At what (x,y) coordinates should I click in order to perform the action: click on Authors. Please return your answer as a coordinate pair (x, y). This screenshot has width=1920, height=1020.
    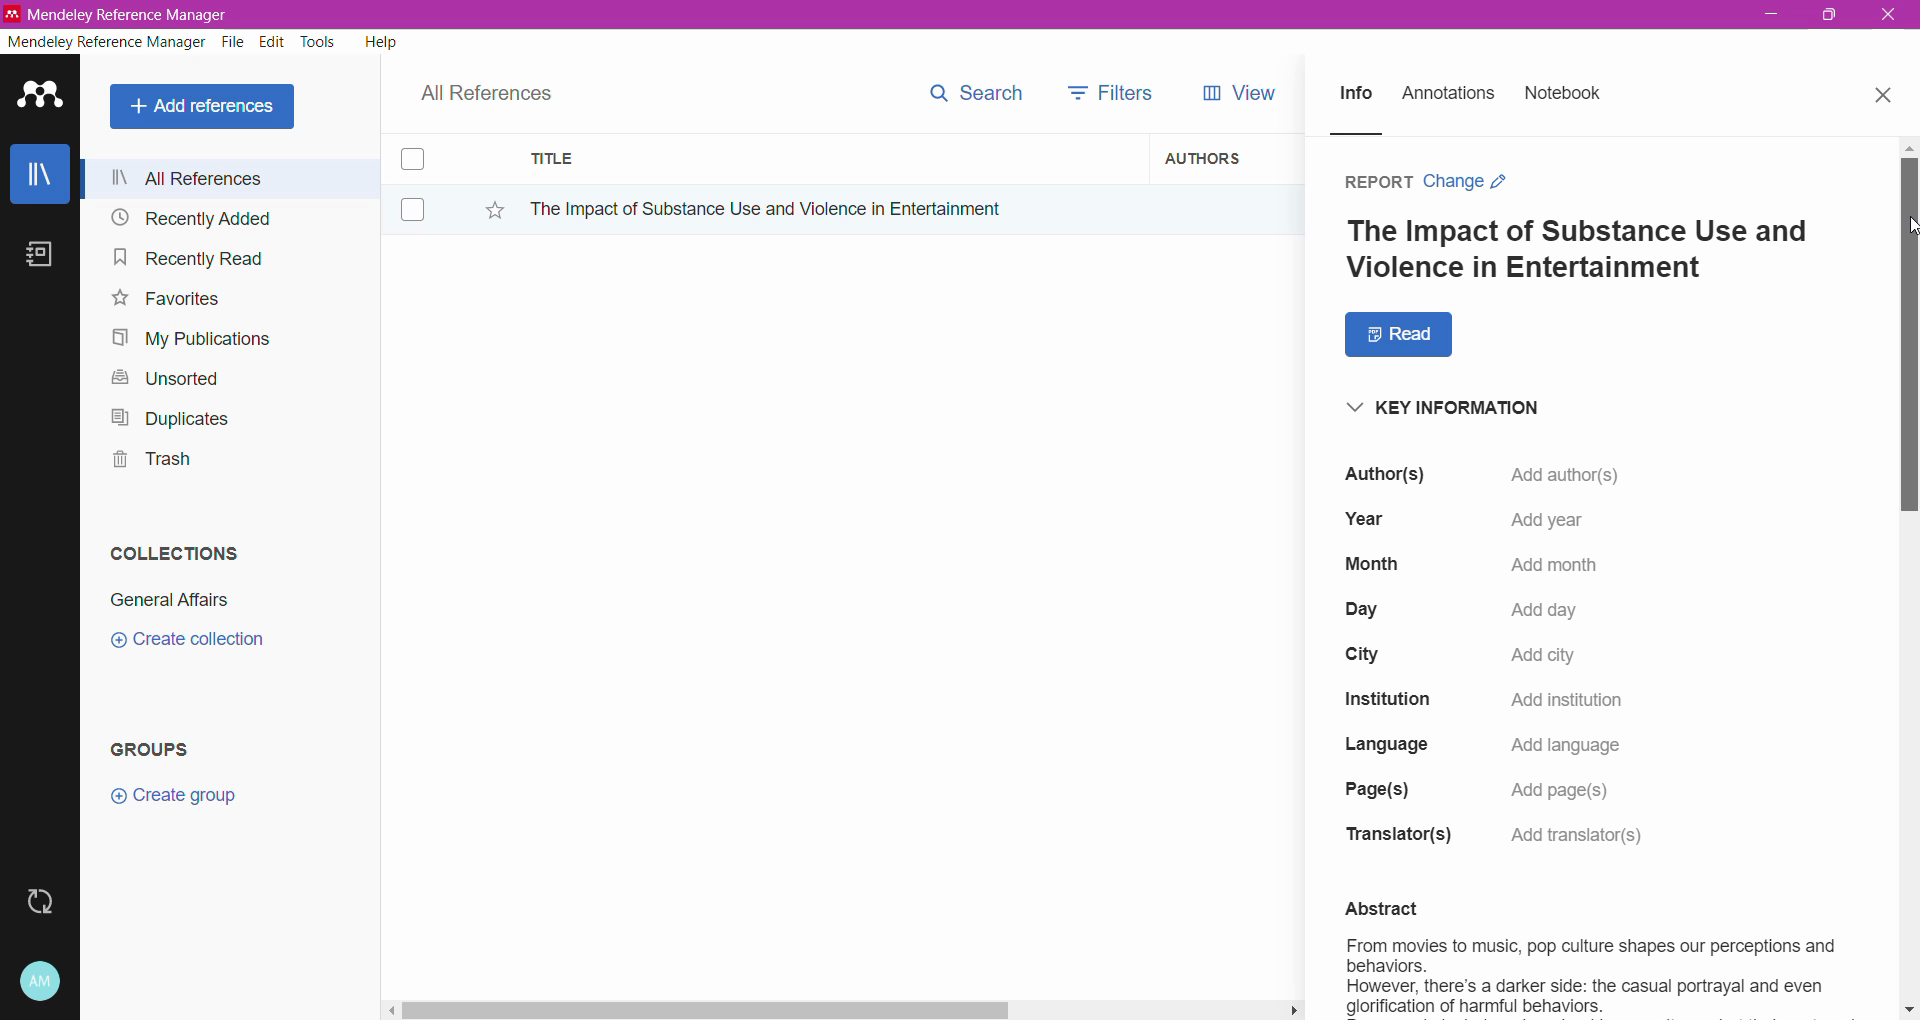
    Looking at the image, I should click on (1213, 157).